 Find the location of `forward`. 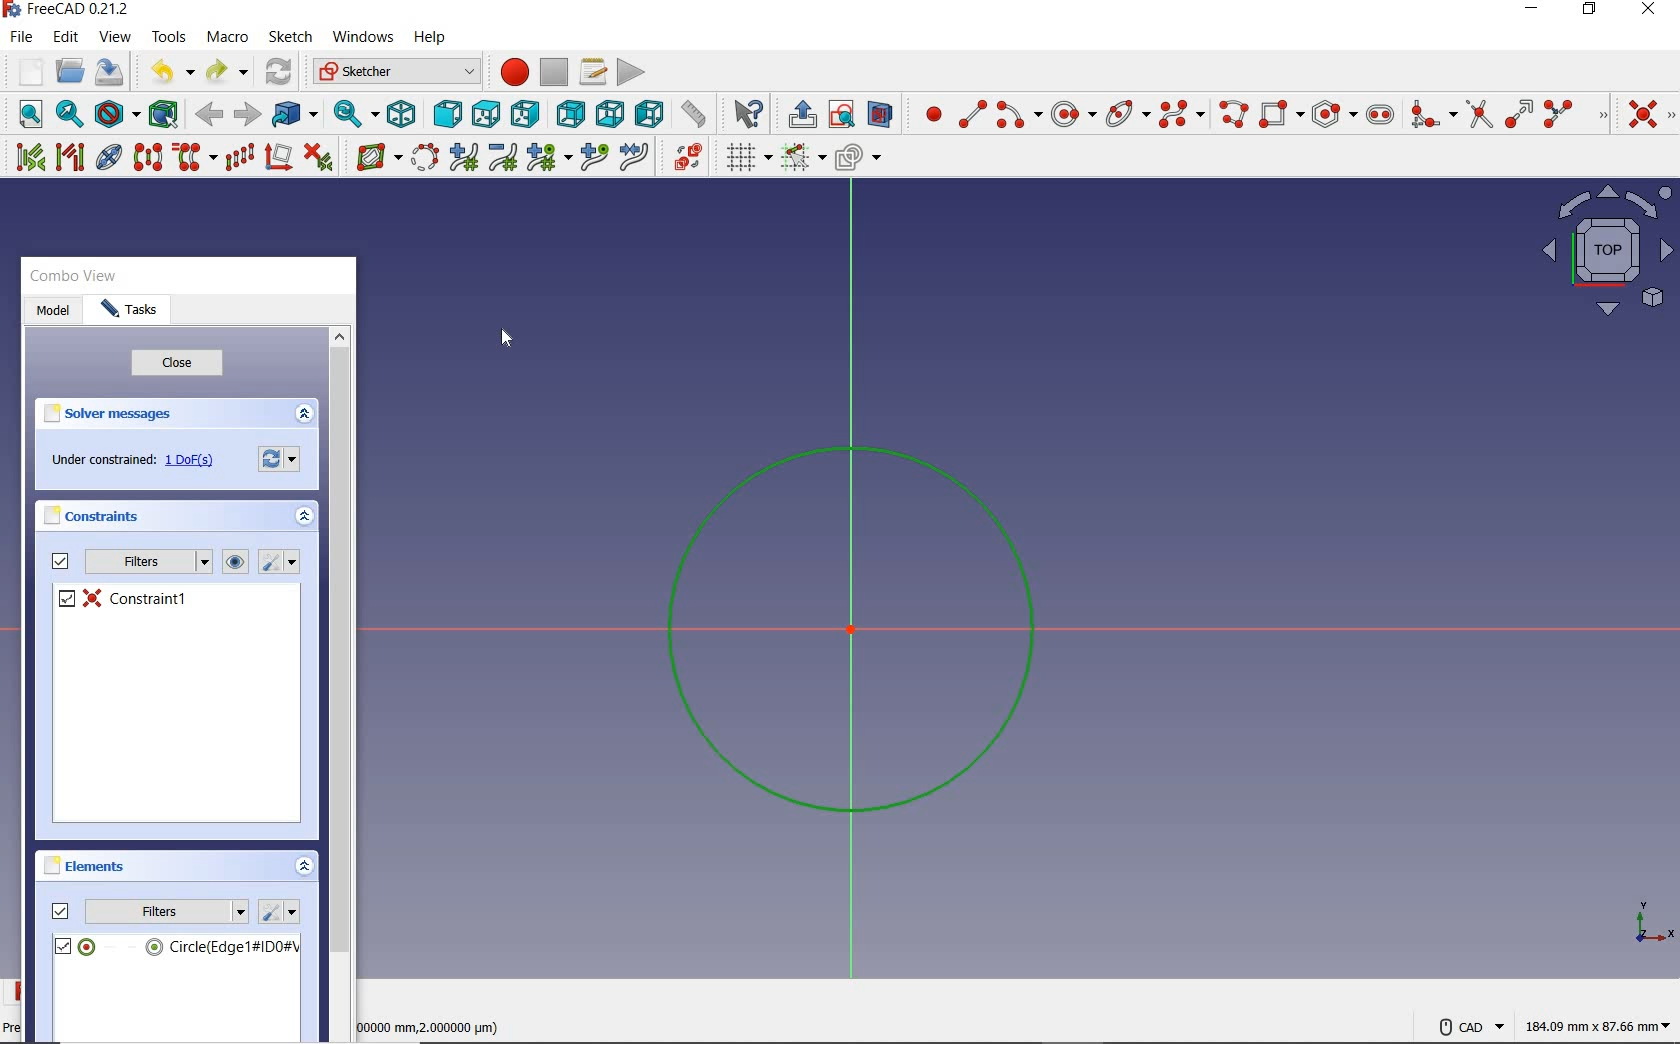

forward is located at coordinates (248, 116).